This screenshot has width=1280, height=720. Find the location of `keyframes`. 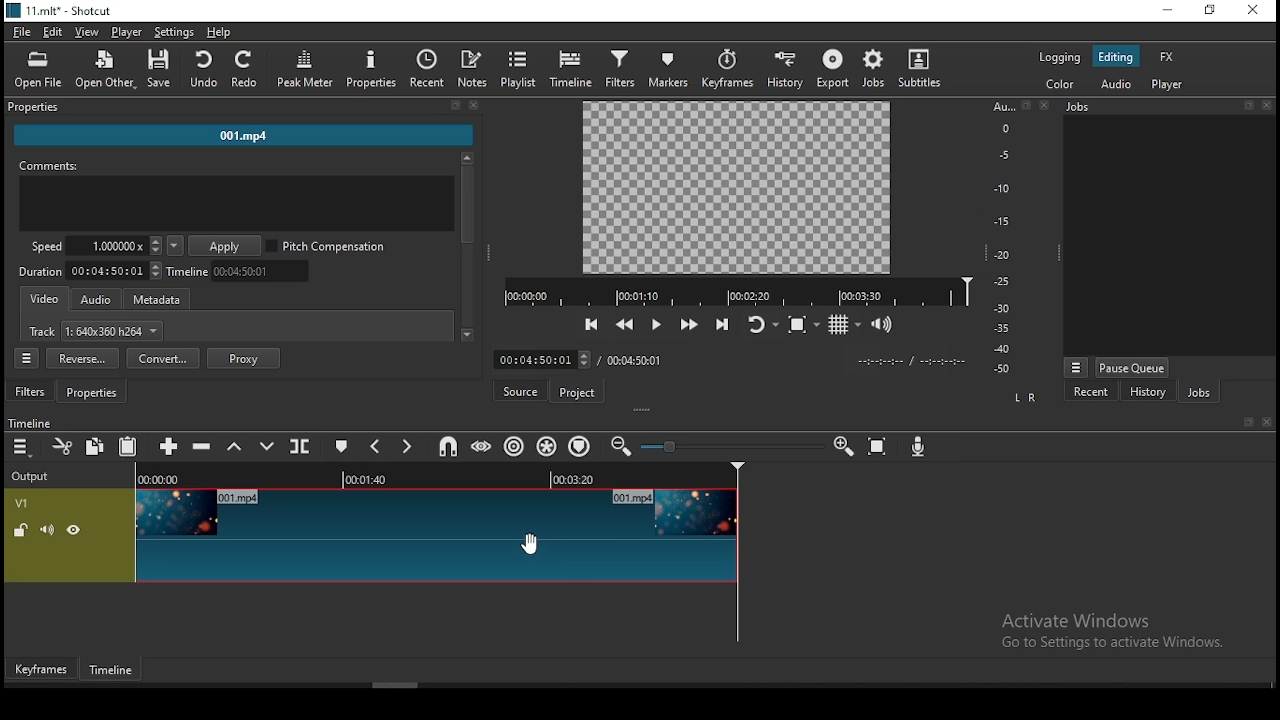

keyframes is located at coordinates (727, 66).